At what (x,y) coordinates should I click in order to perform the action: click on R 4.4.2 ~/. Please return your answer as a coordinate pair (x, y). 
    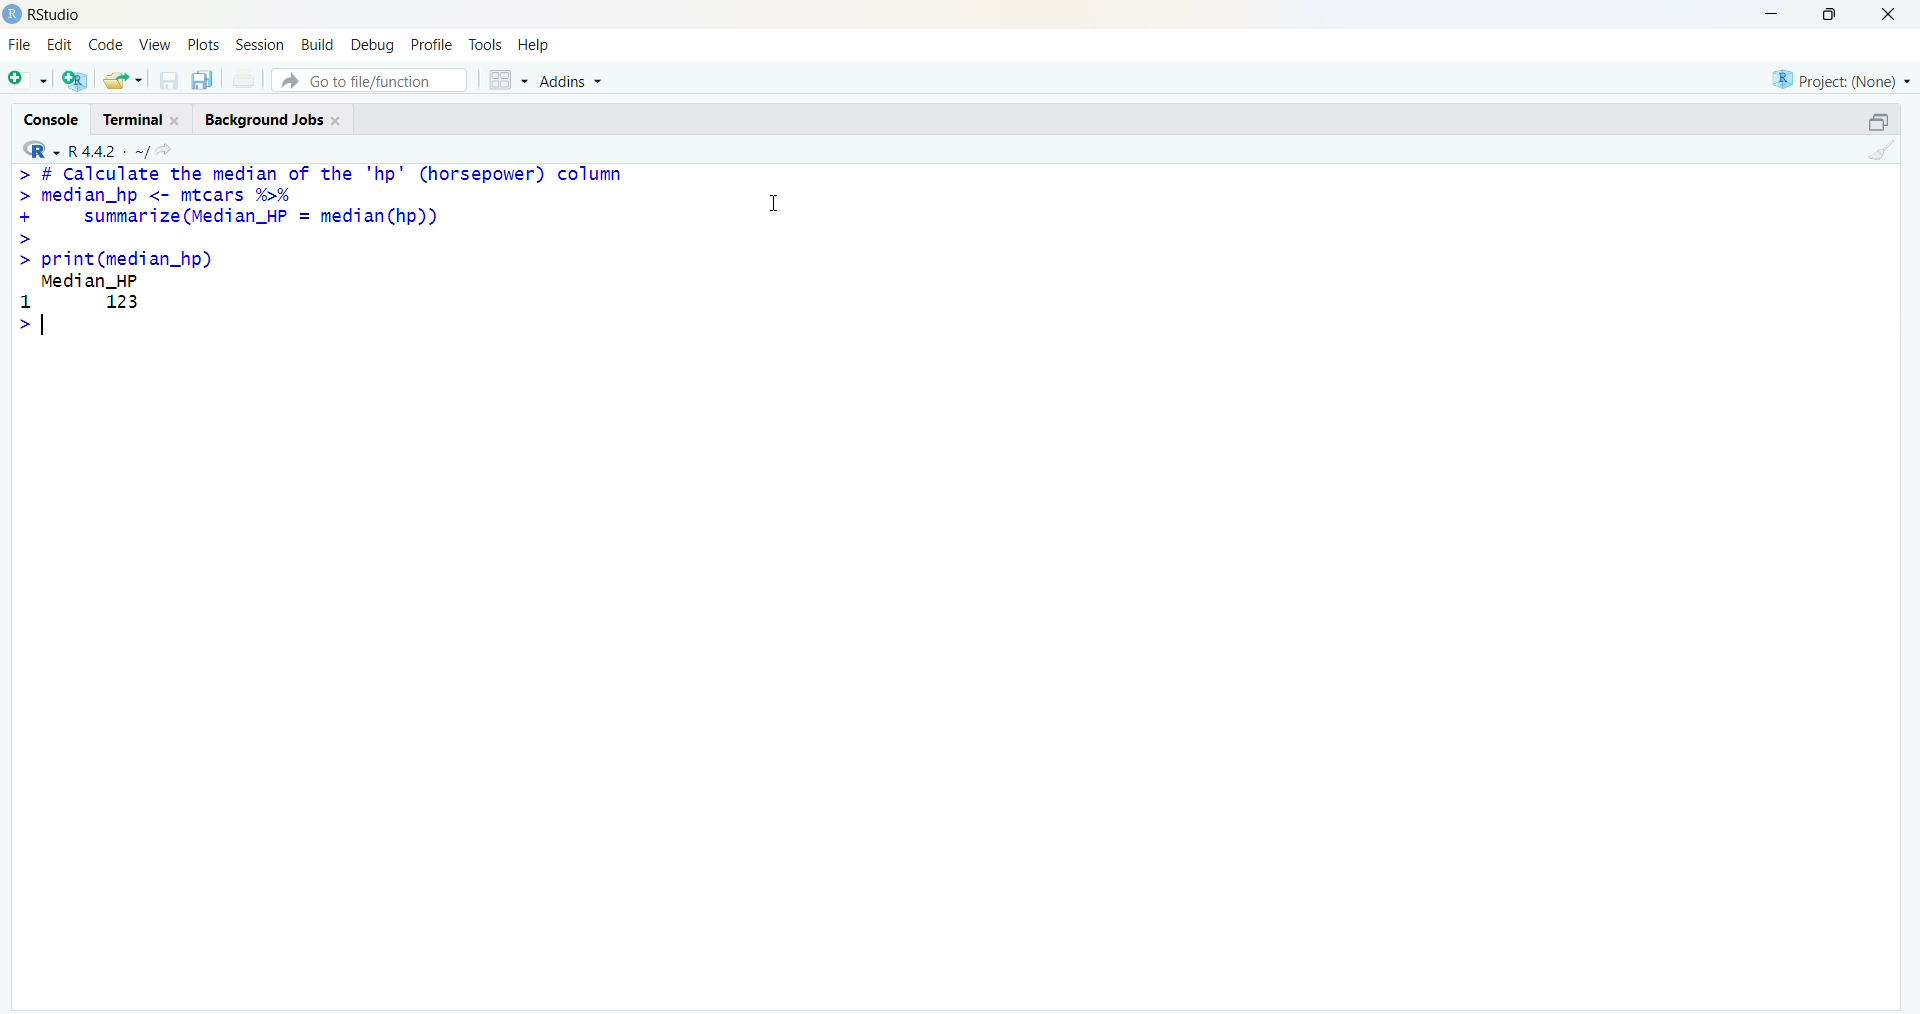
    Looking at the image, I should click on (110, 151).